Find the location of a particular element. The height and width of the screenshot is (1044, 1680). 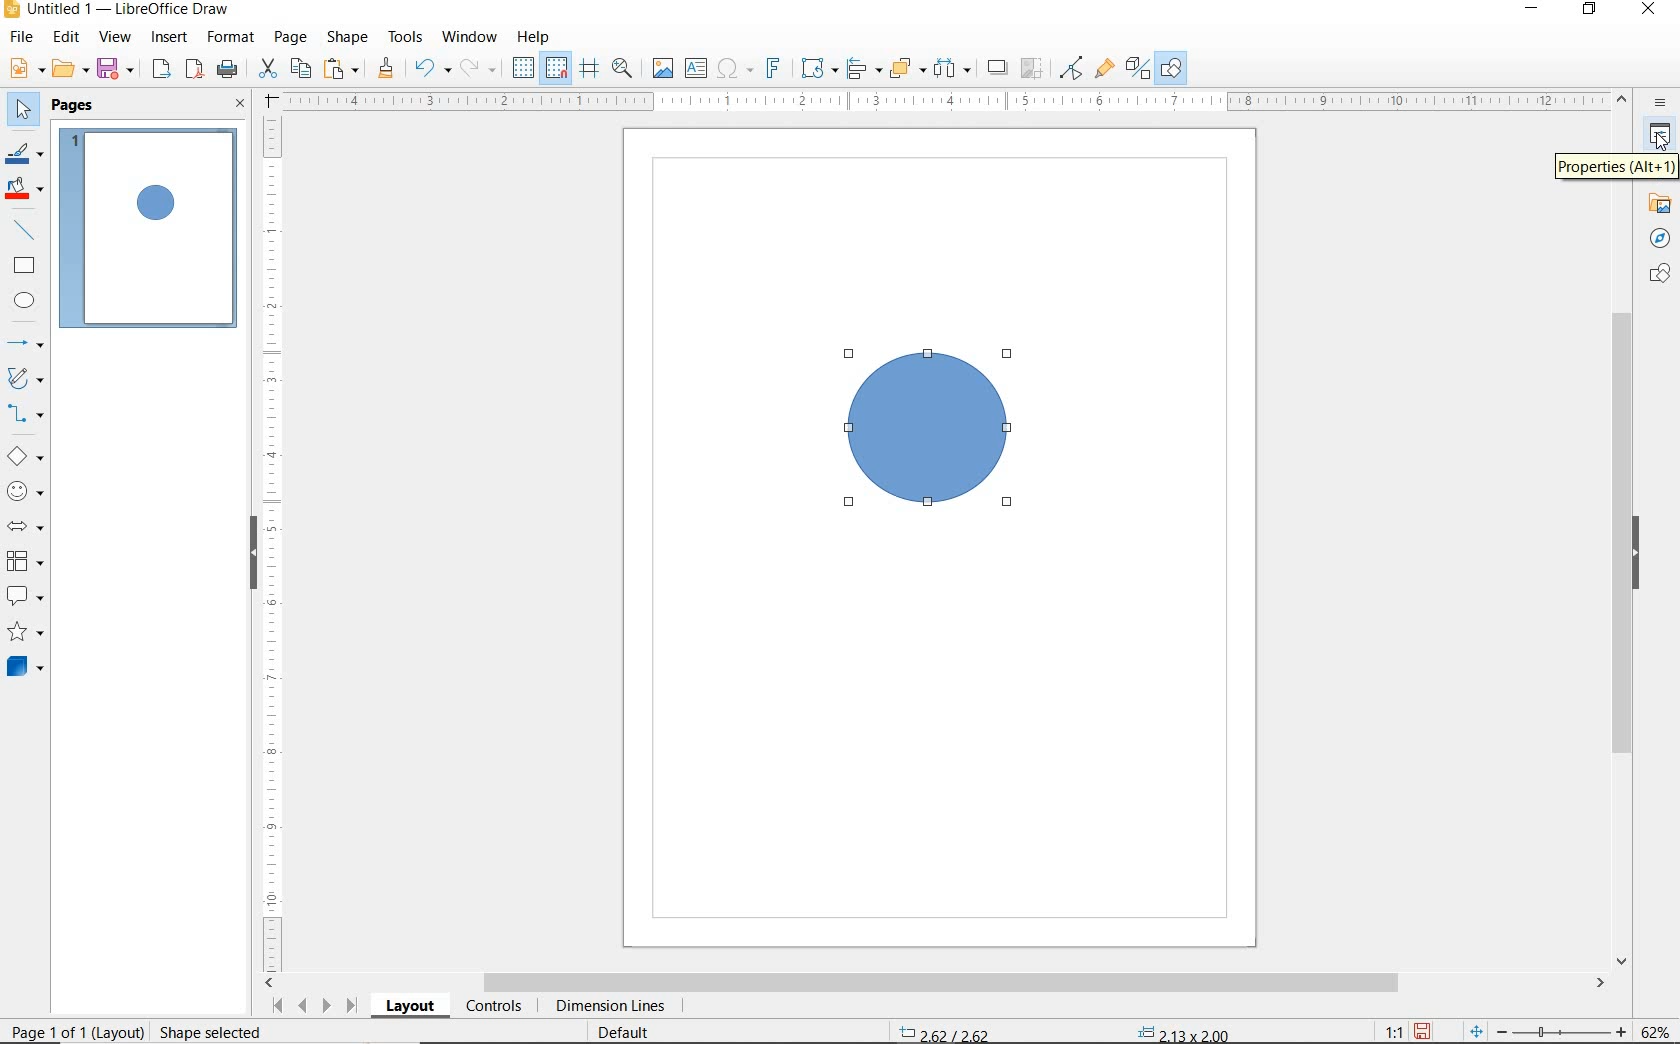

HELP is located at coordinates (534, 39).